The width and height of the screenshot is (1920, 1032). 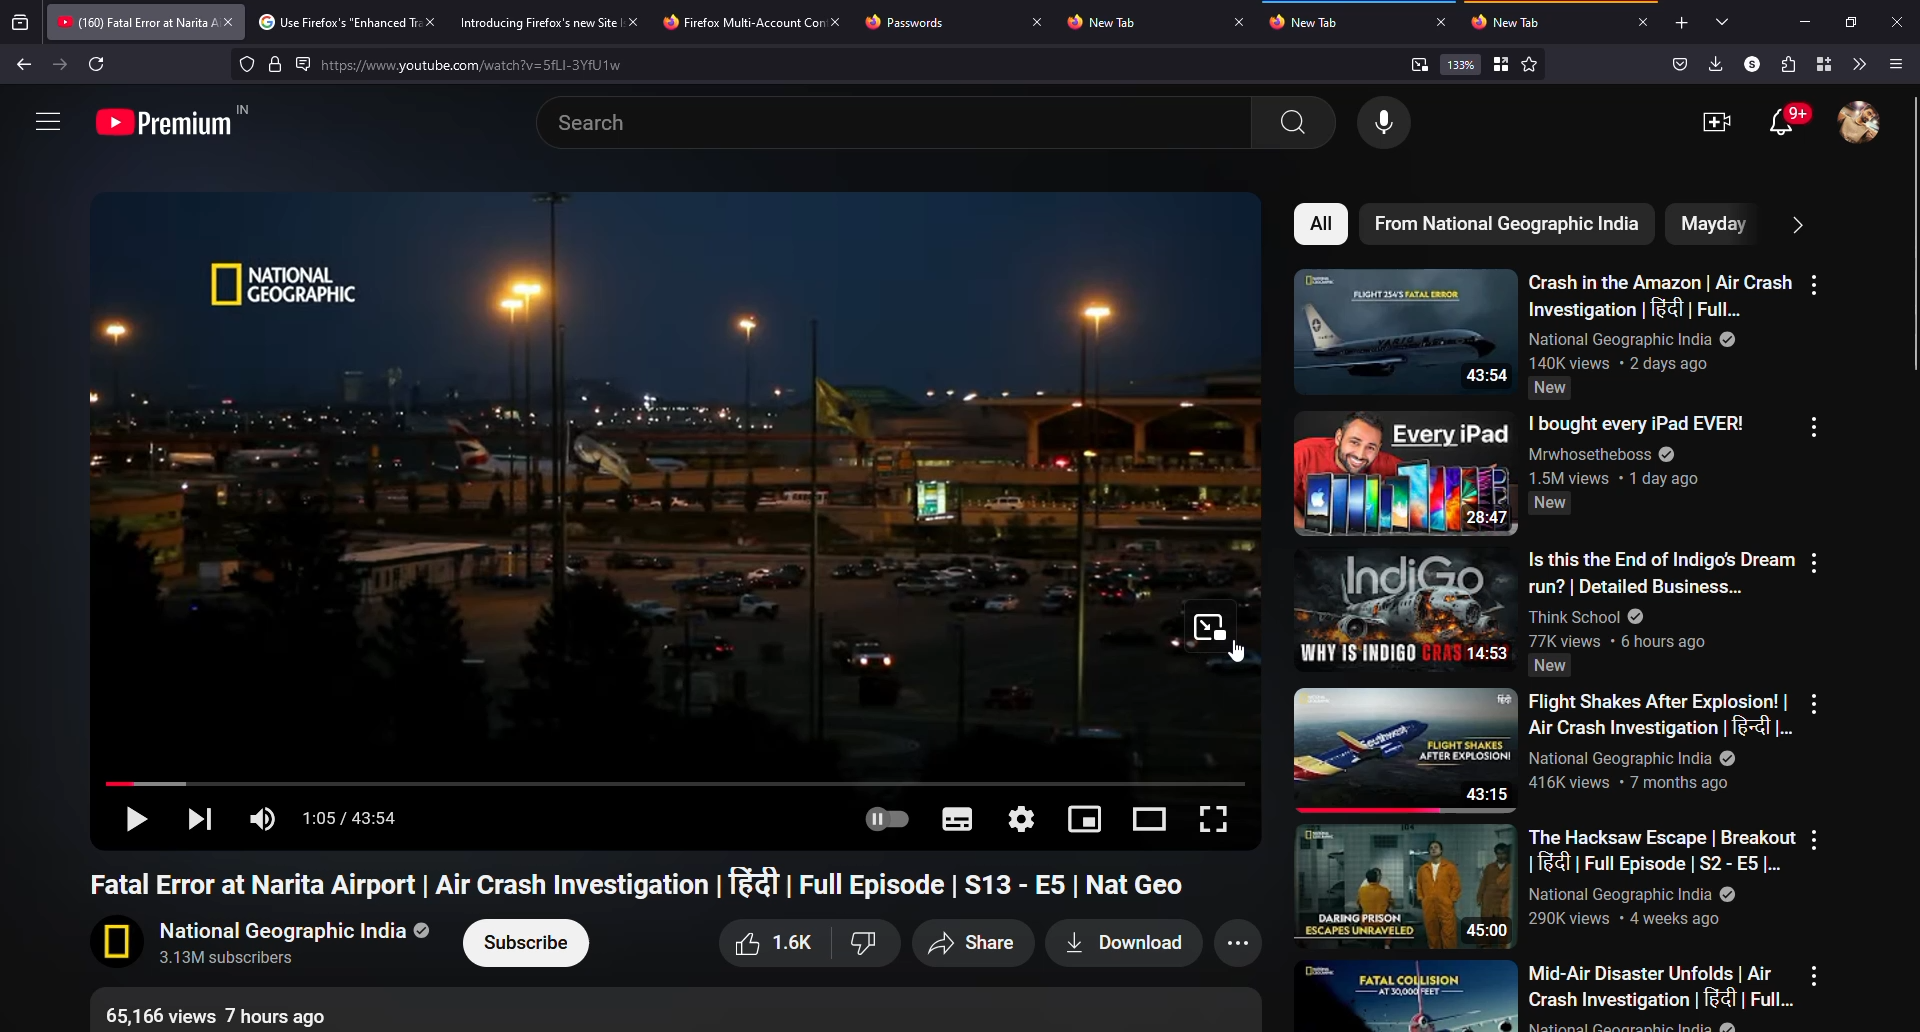 What do you see at coordinates (1749, 63) in the screenshot?
I see `profile` at bounding box center [1749, 63].